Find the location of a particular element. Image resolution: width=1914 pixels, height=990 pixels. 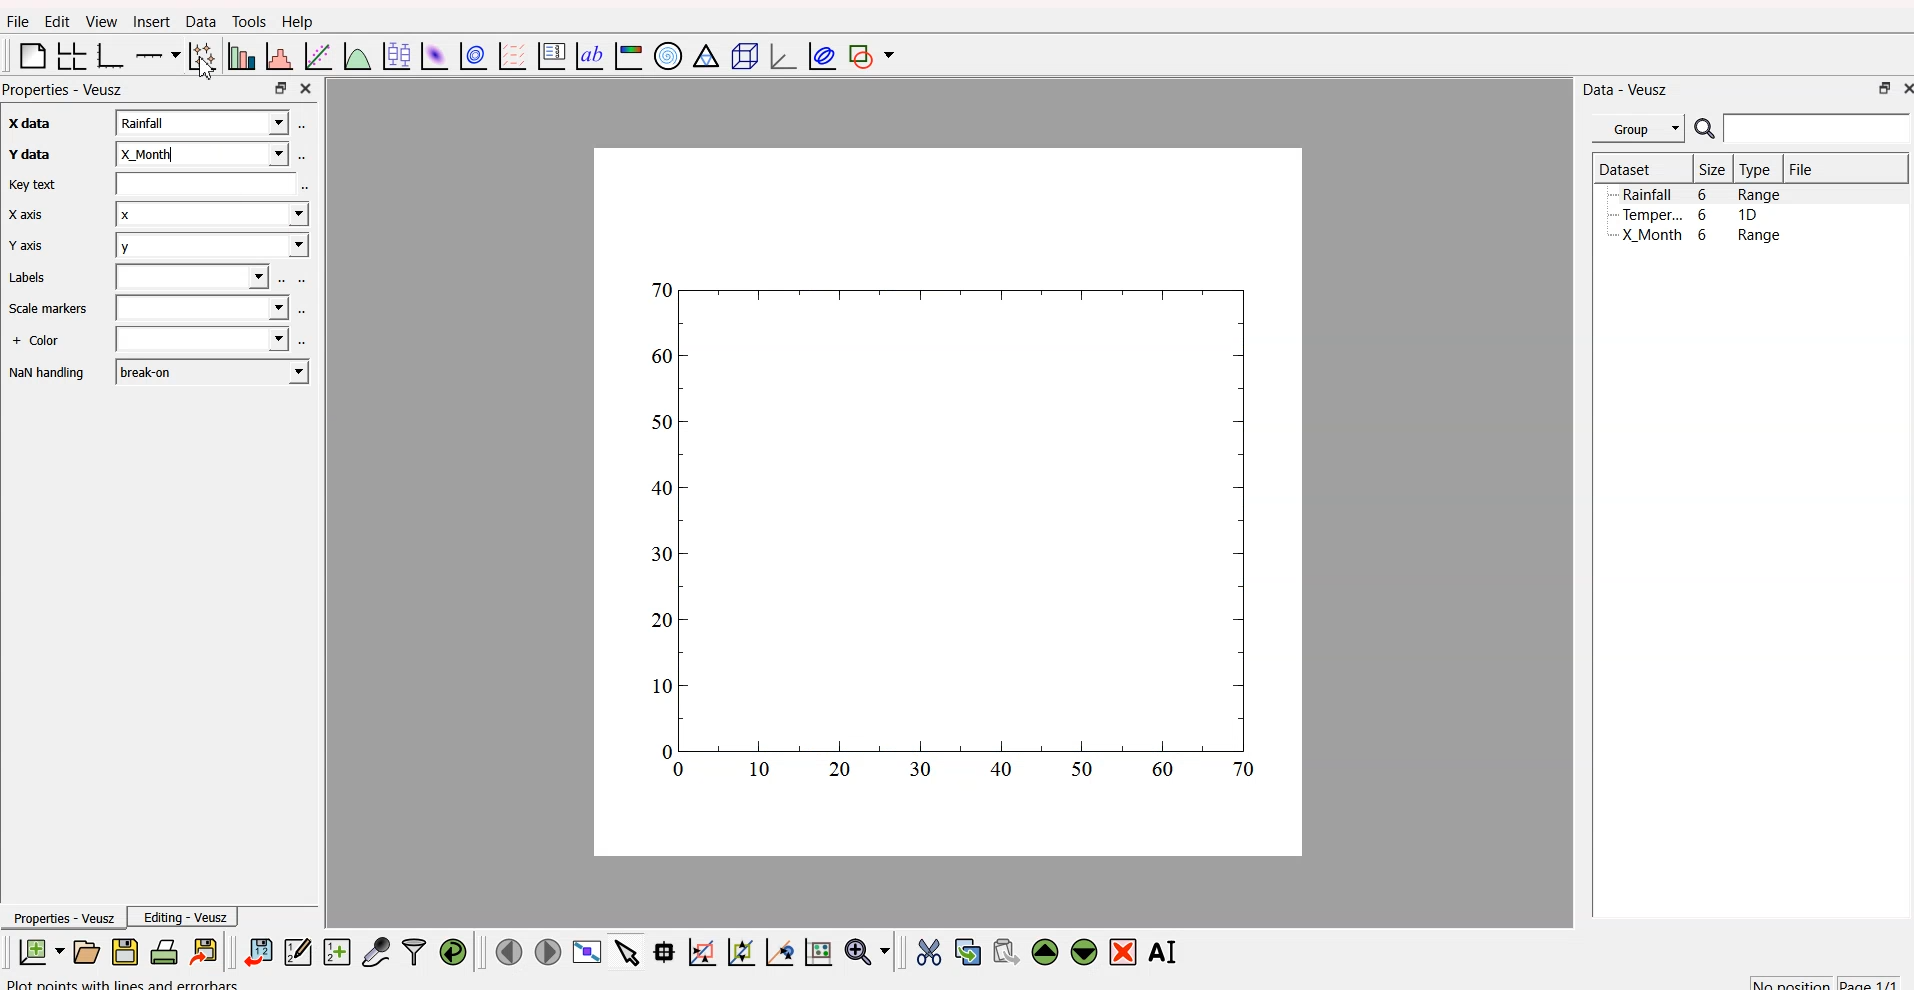

| Size is located at coordinates (1710, 170).